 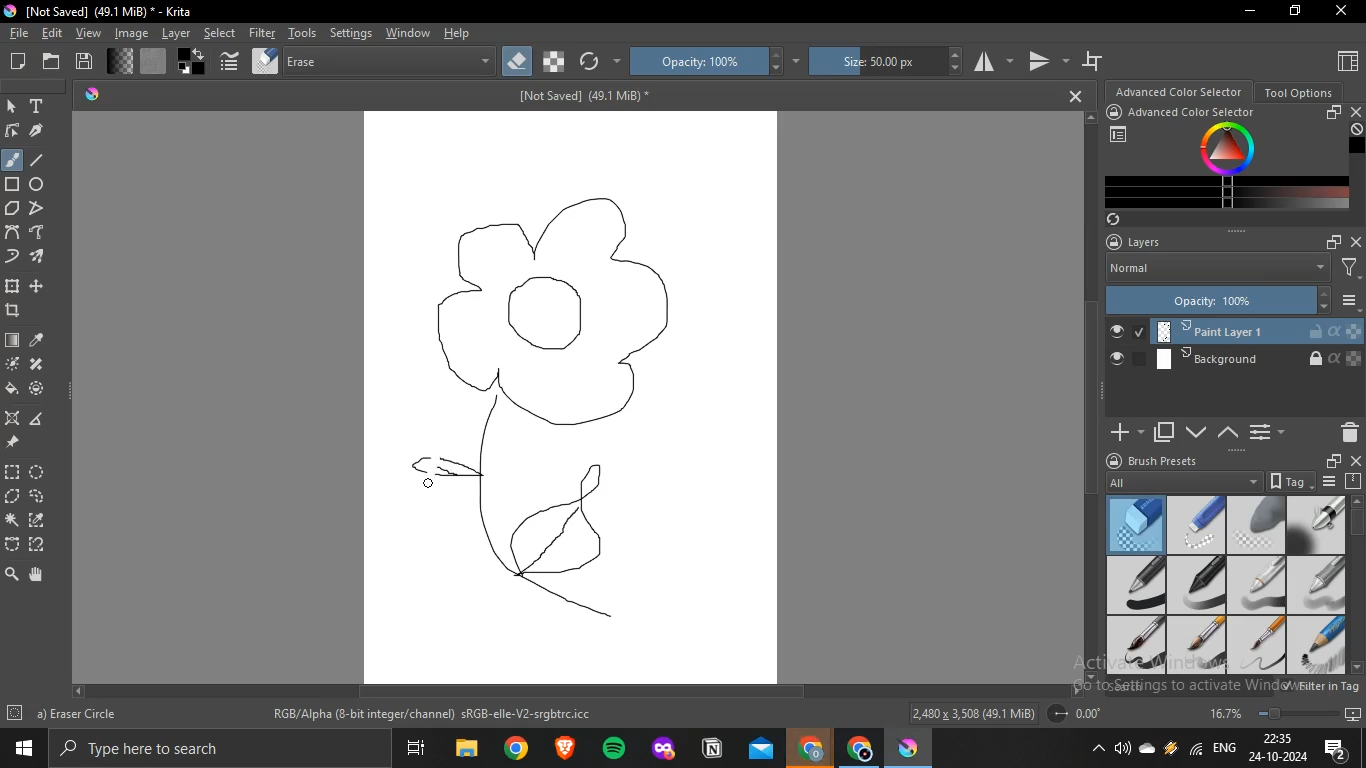 What do you see at coordinates (582, 97) in the screenshot?
I see `[Not Saved] (49.1 MB)*` at bounding box center [582, 97].